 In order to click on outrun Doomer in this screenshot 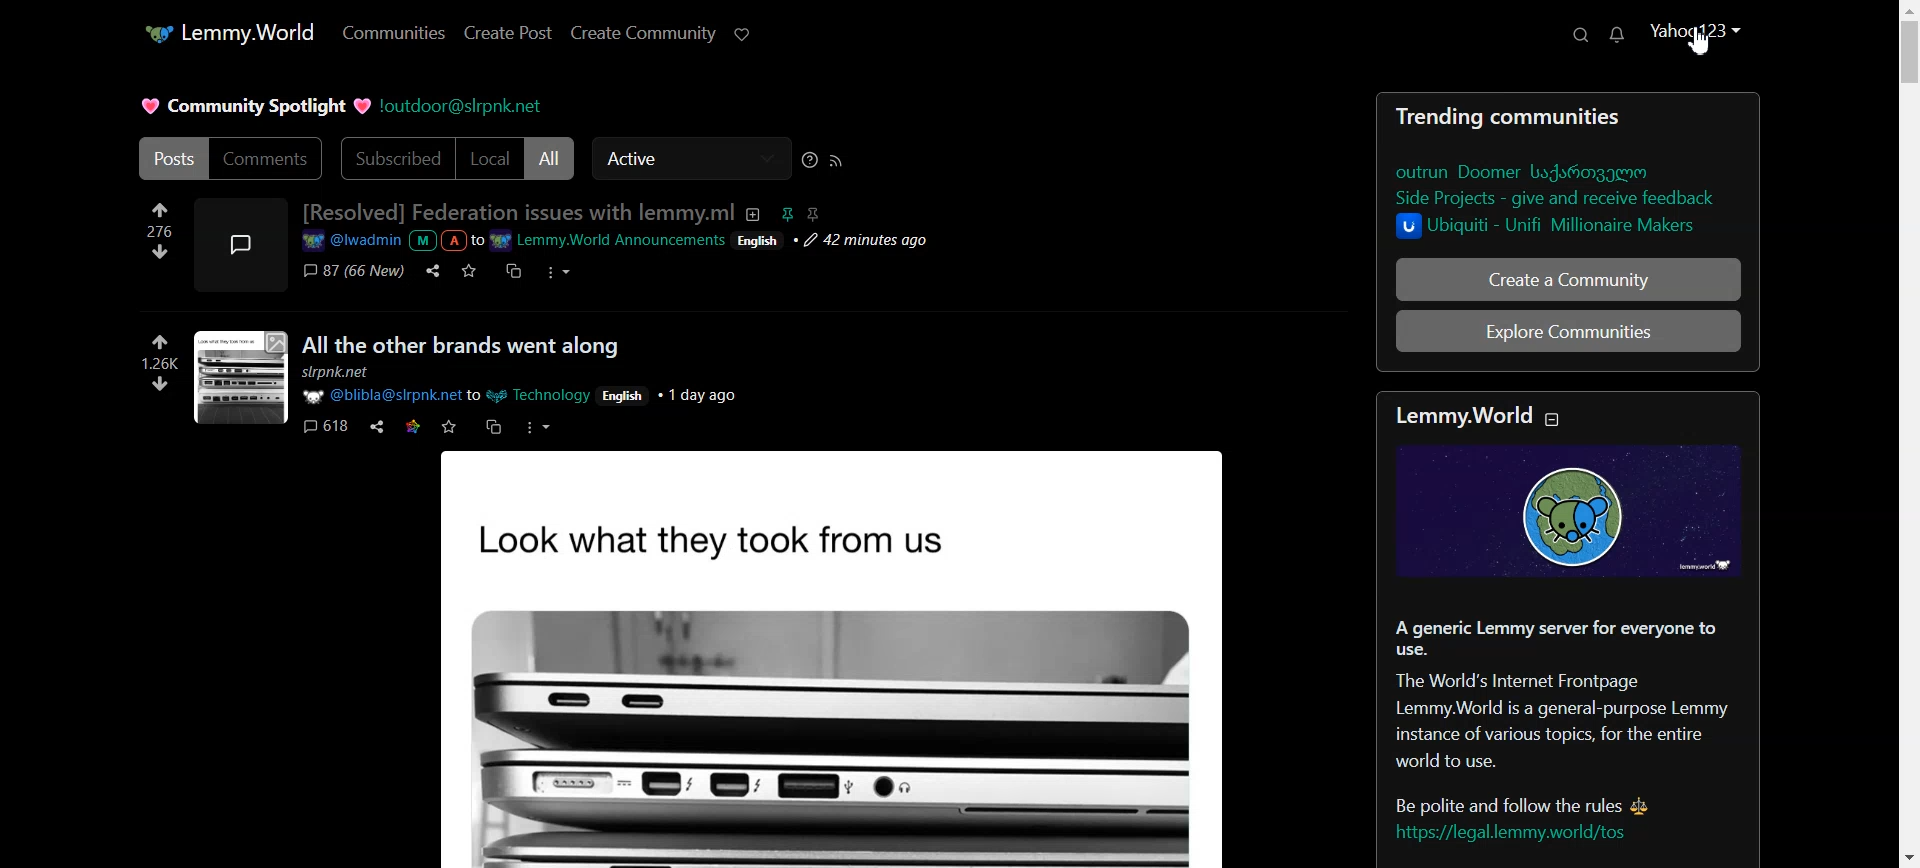, I will do `click(1527, 171)`.